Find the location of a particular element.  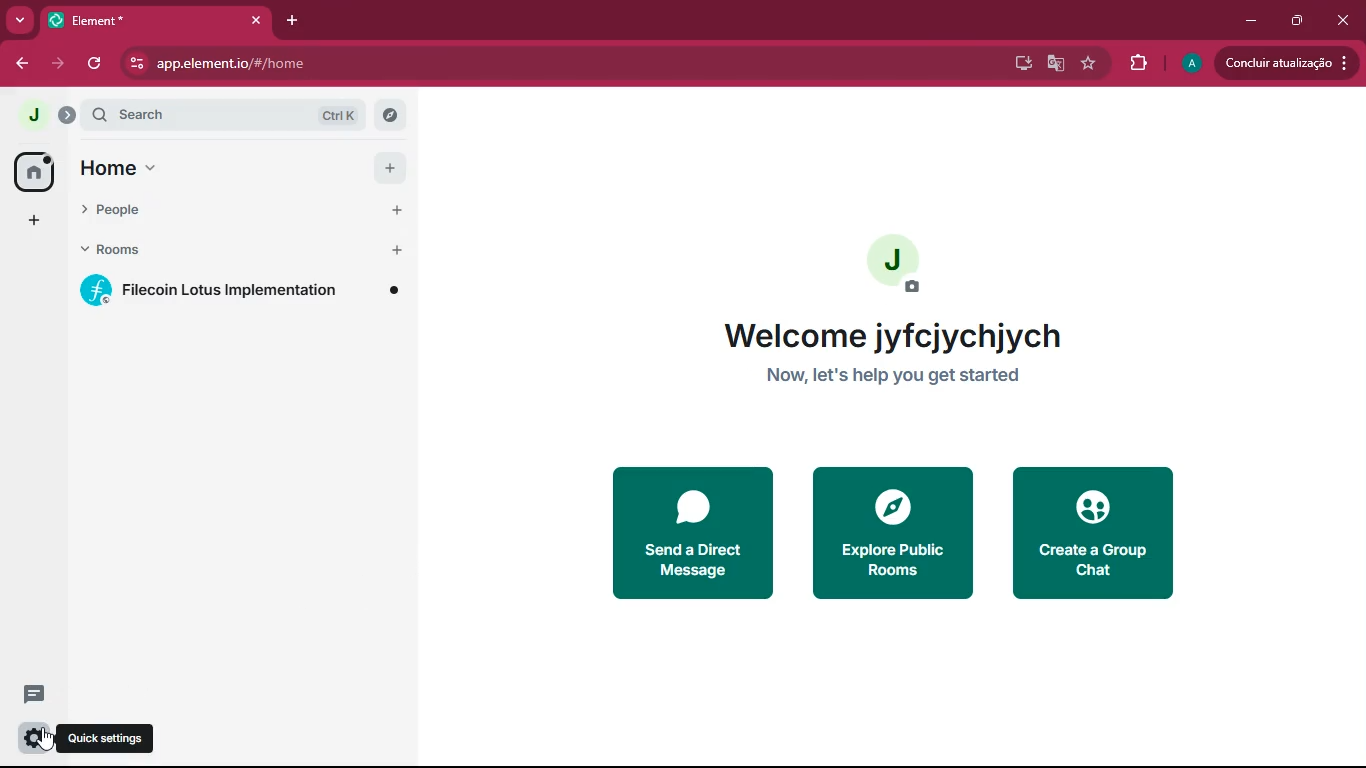

j is located at coordinates (24, 115).